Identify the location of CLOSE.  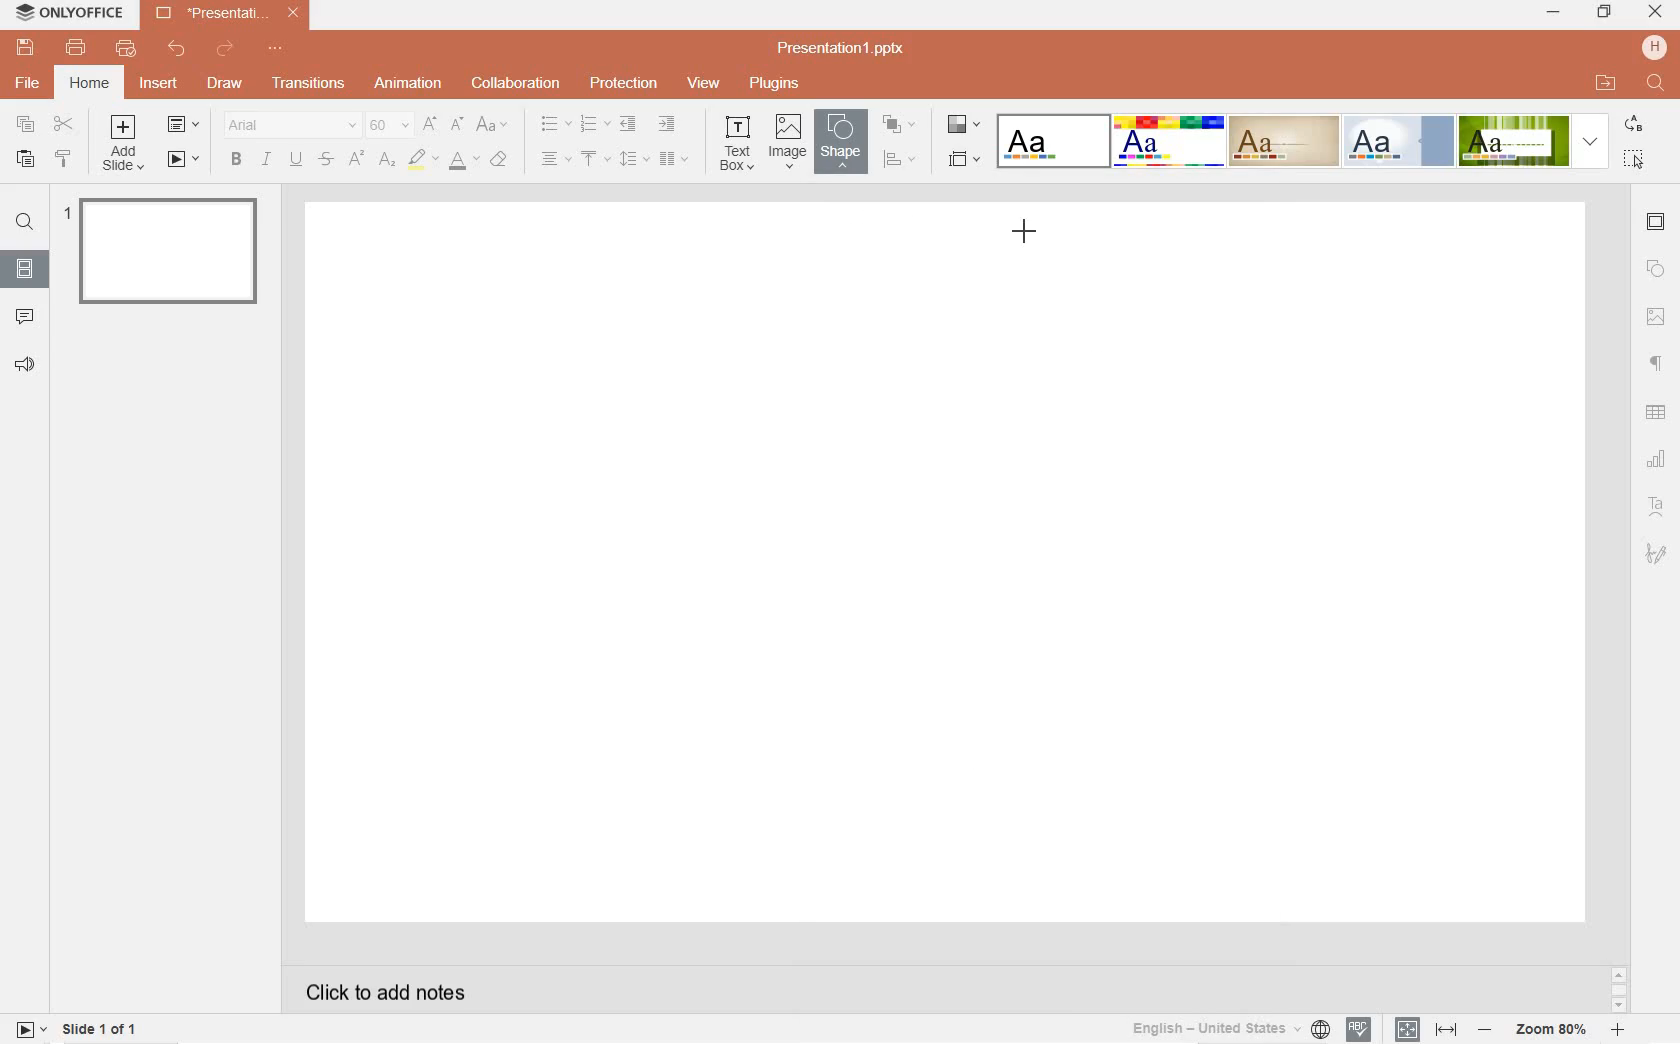
(1656, 13).